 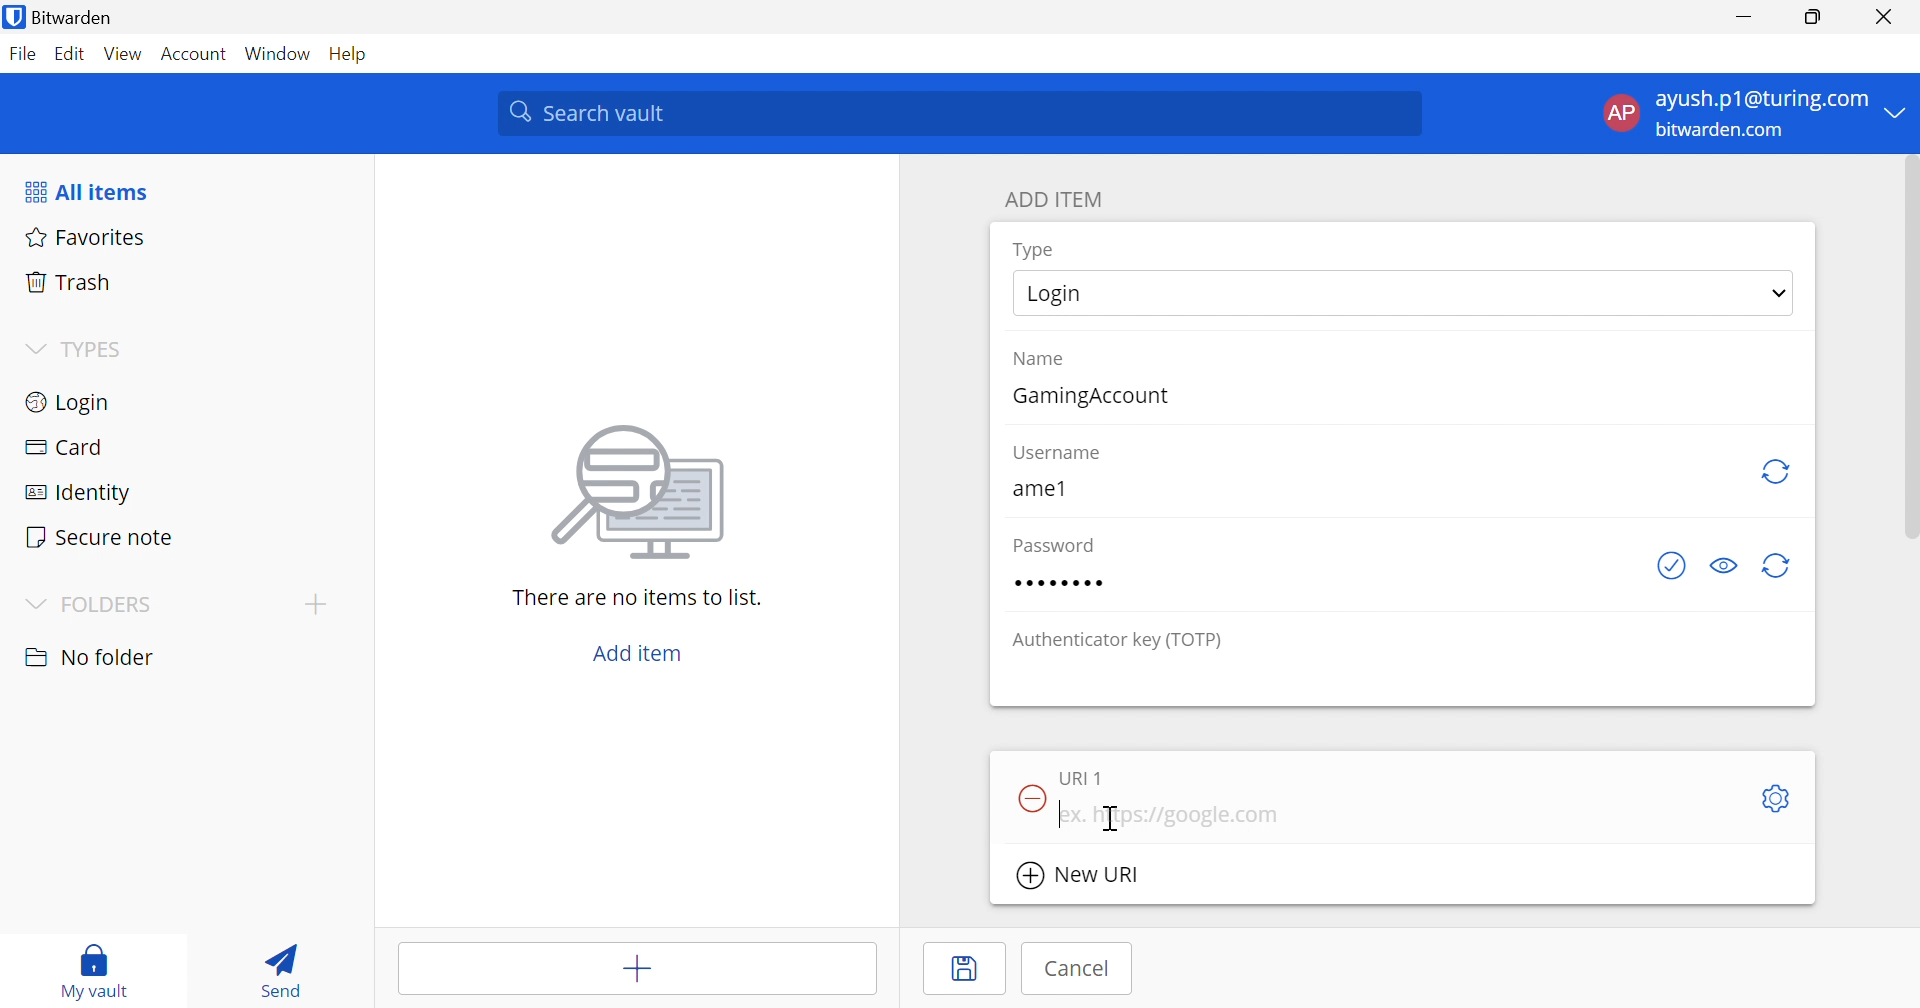 What do you see at coordinates (1765, 102) in the screenshot?
I see `ayush.p1@turing.com` at bounding box center [1765, 102].